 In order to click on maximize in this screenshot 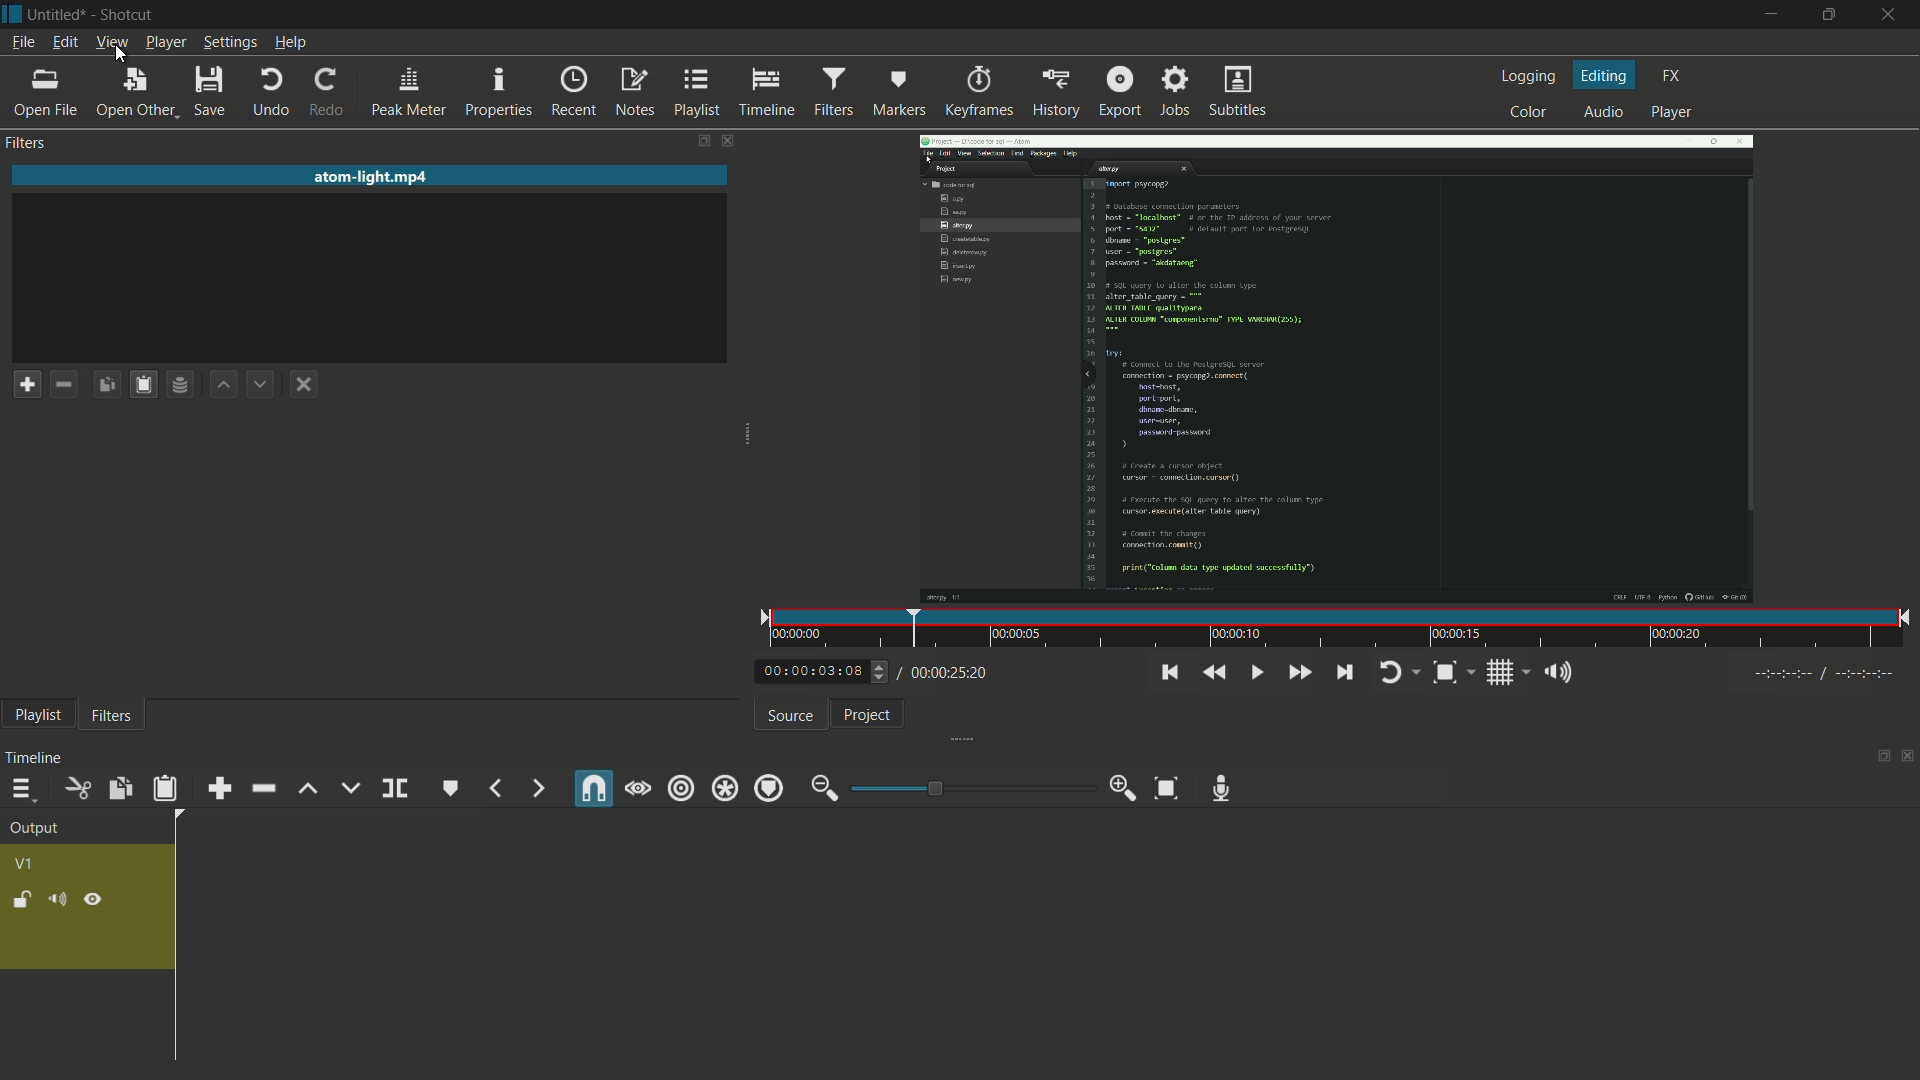, I will do `click(1832, 15)`.